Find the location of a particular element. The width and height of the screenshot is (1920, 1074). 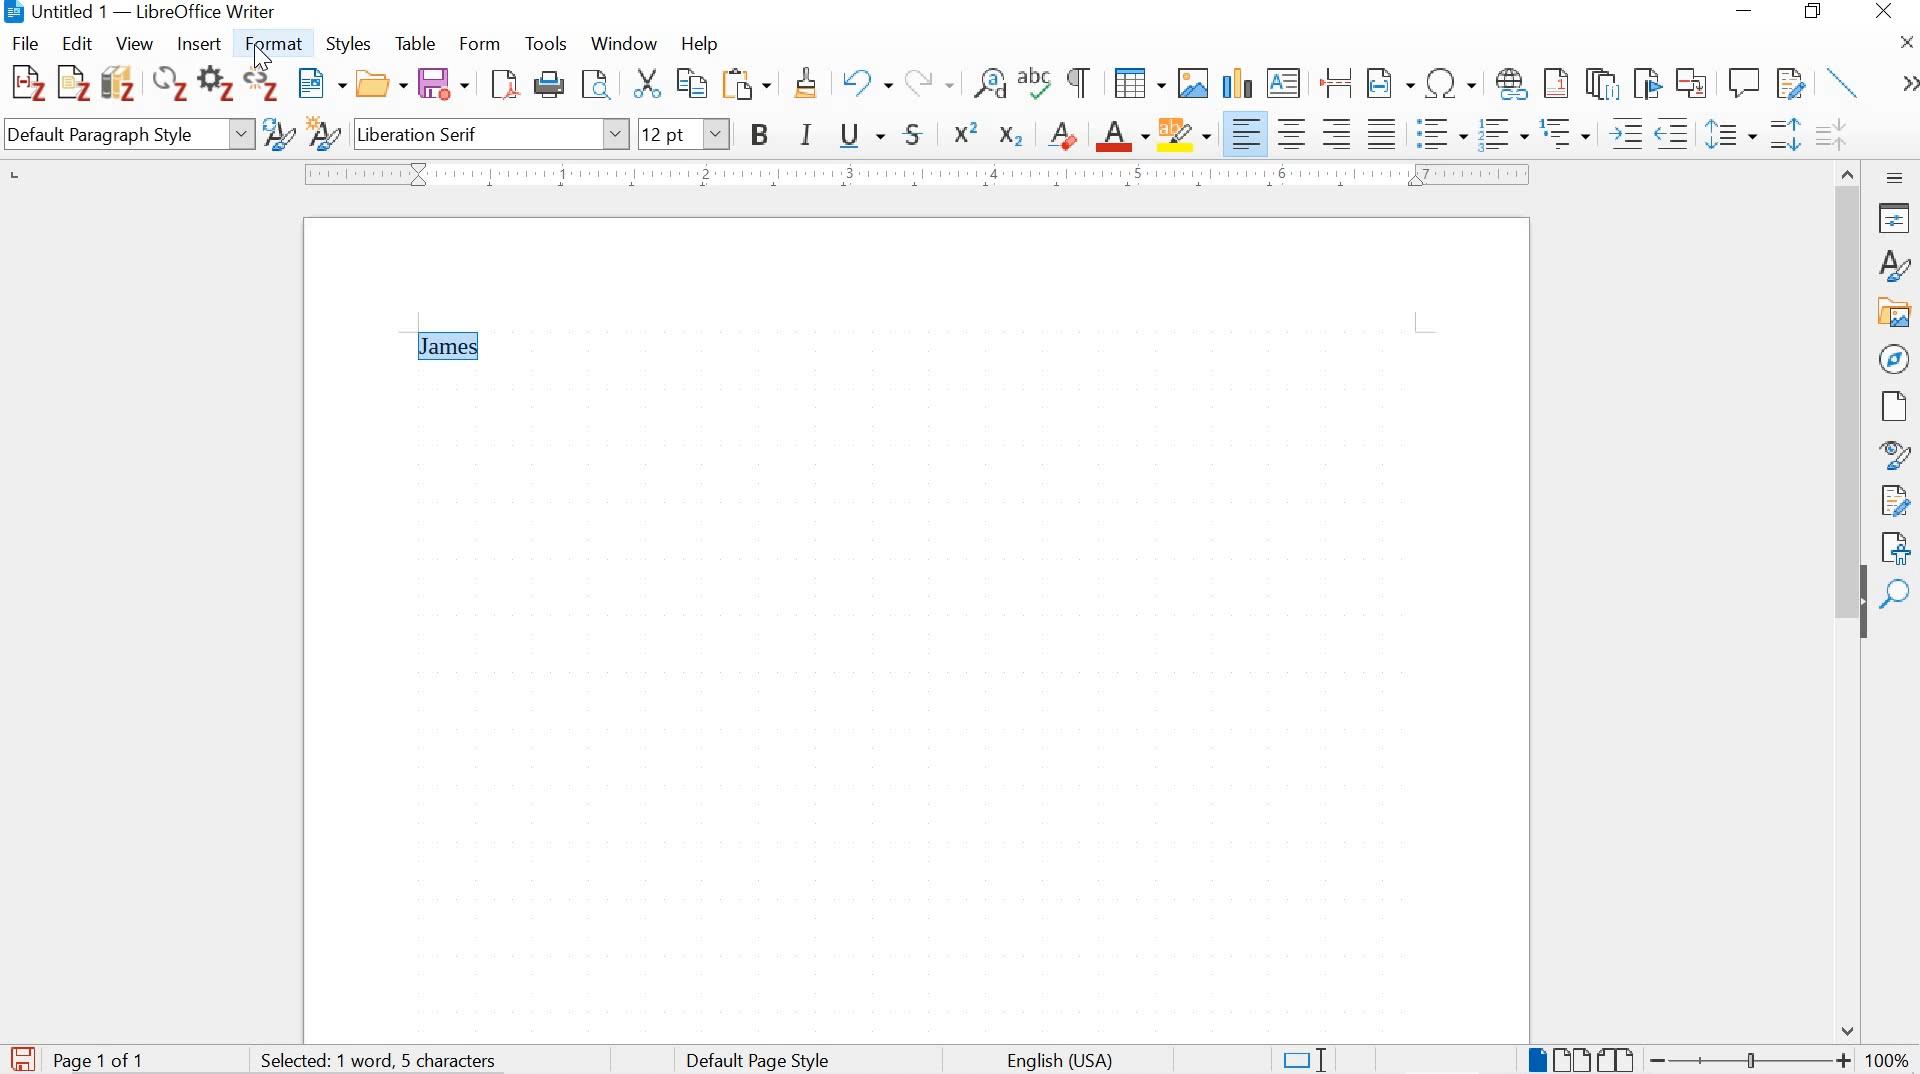

insert bookmark is located at coordinates (1645, 83).